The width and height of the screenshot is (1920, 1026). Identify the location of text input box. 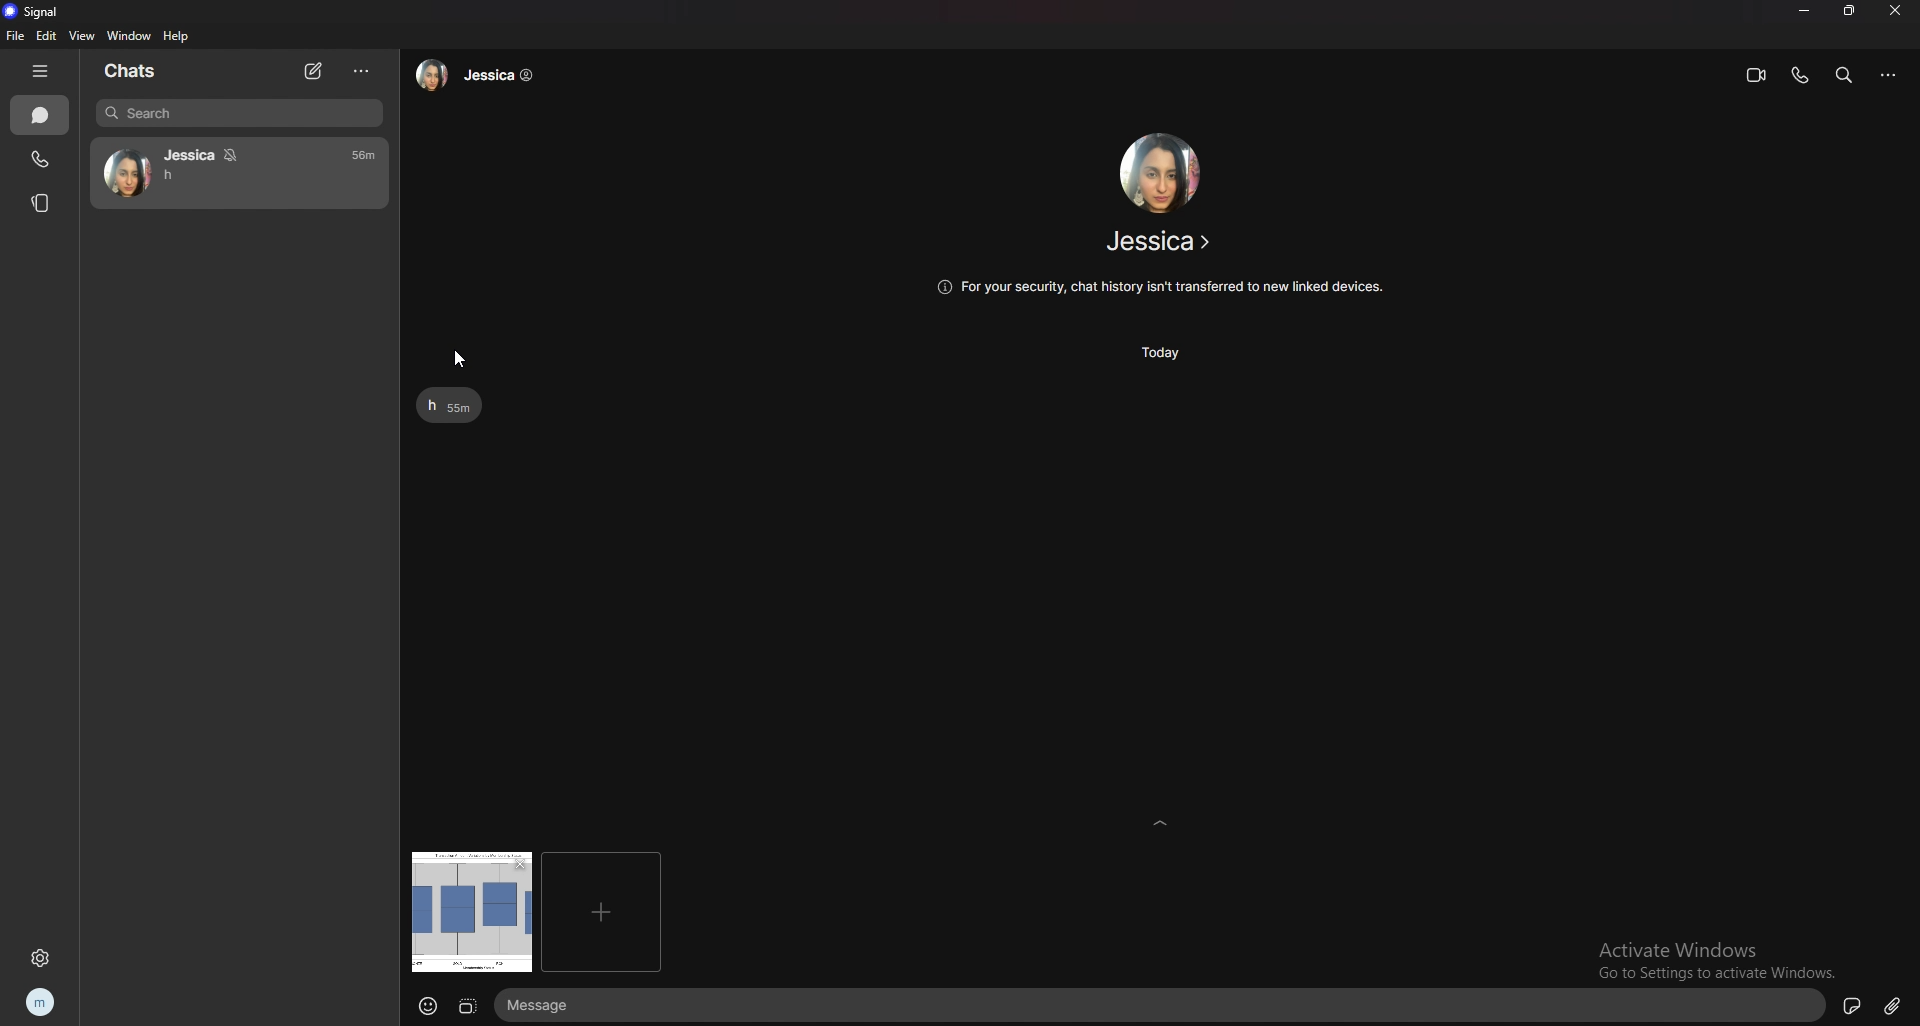
(1143, 1004).